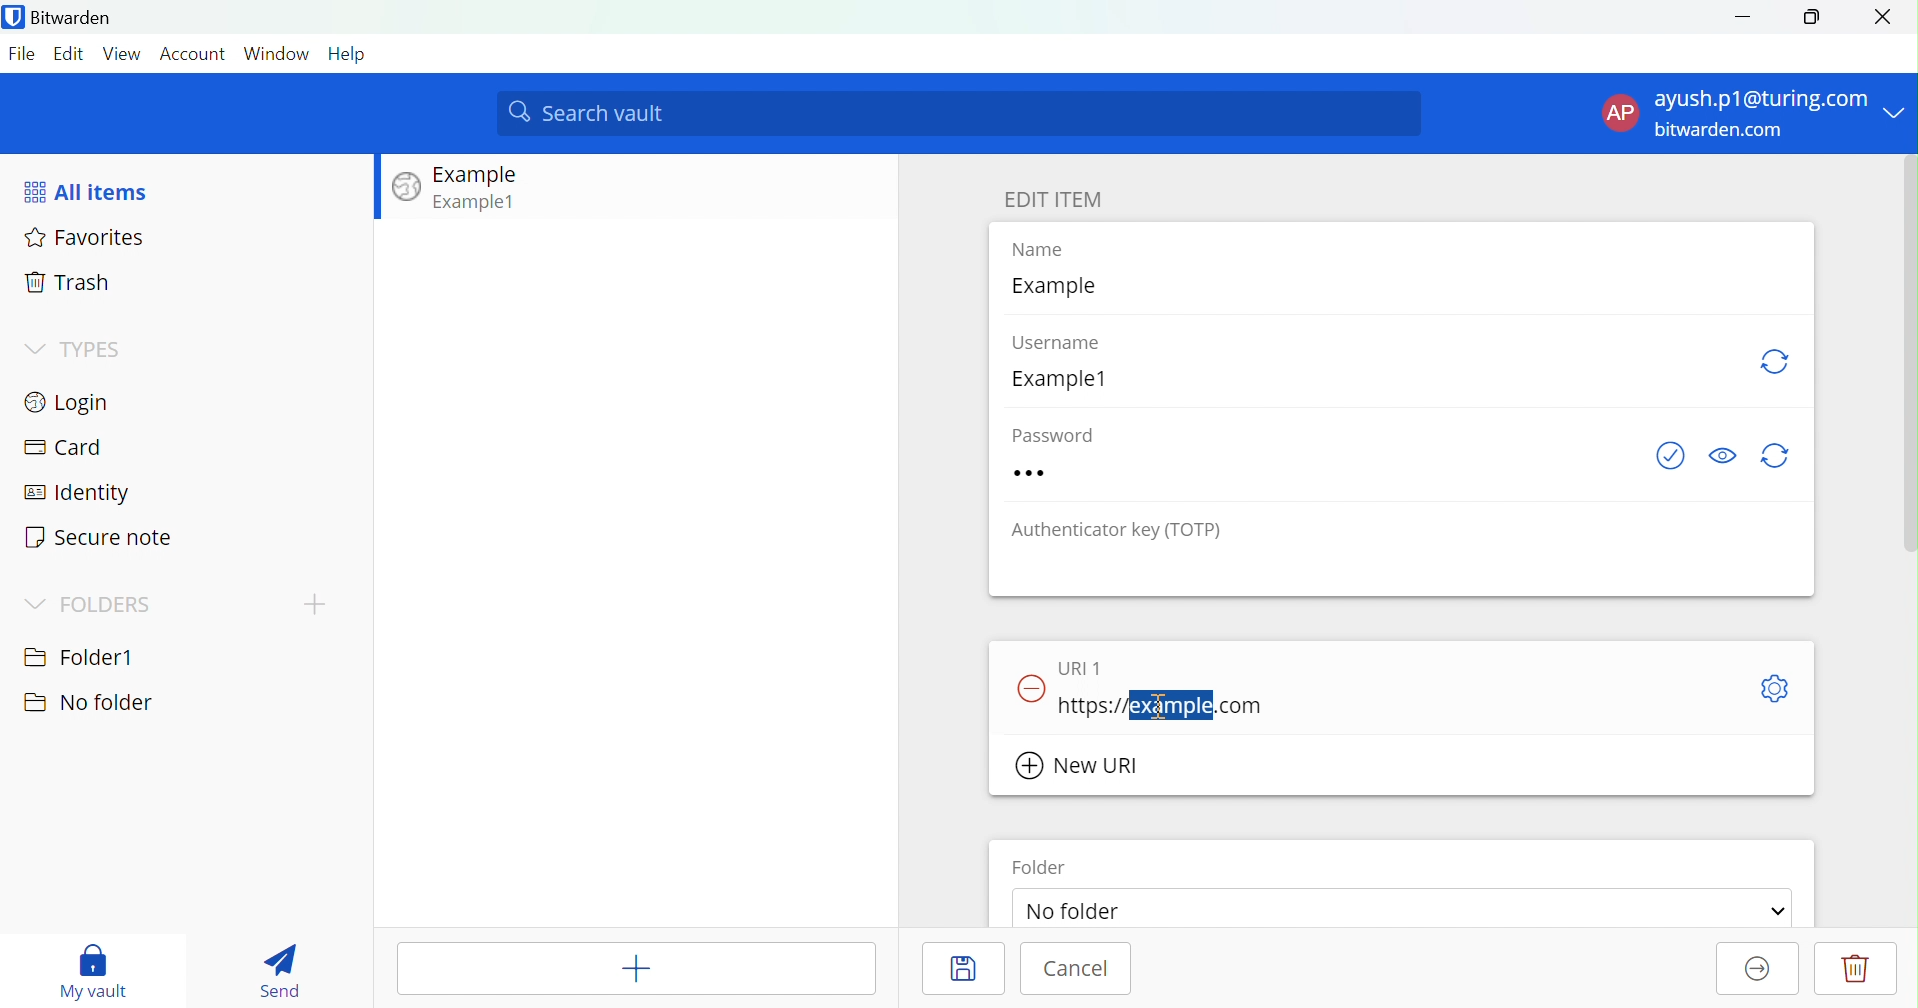 The height and width of the screenshot is (1008, 1918). I want to click on Minimize, so click(1742, 15).